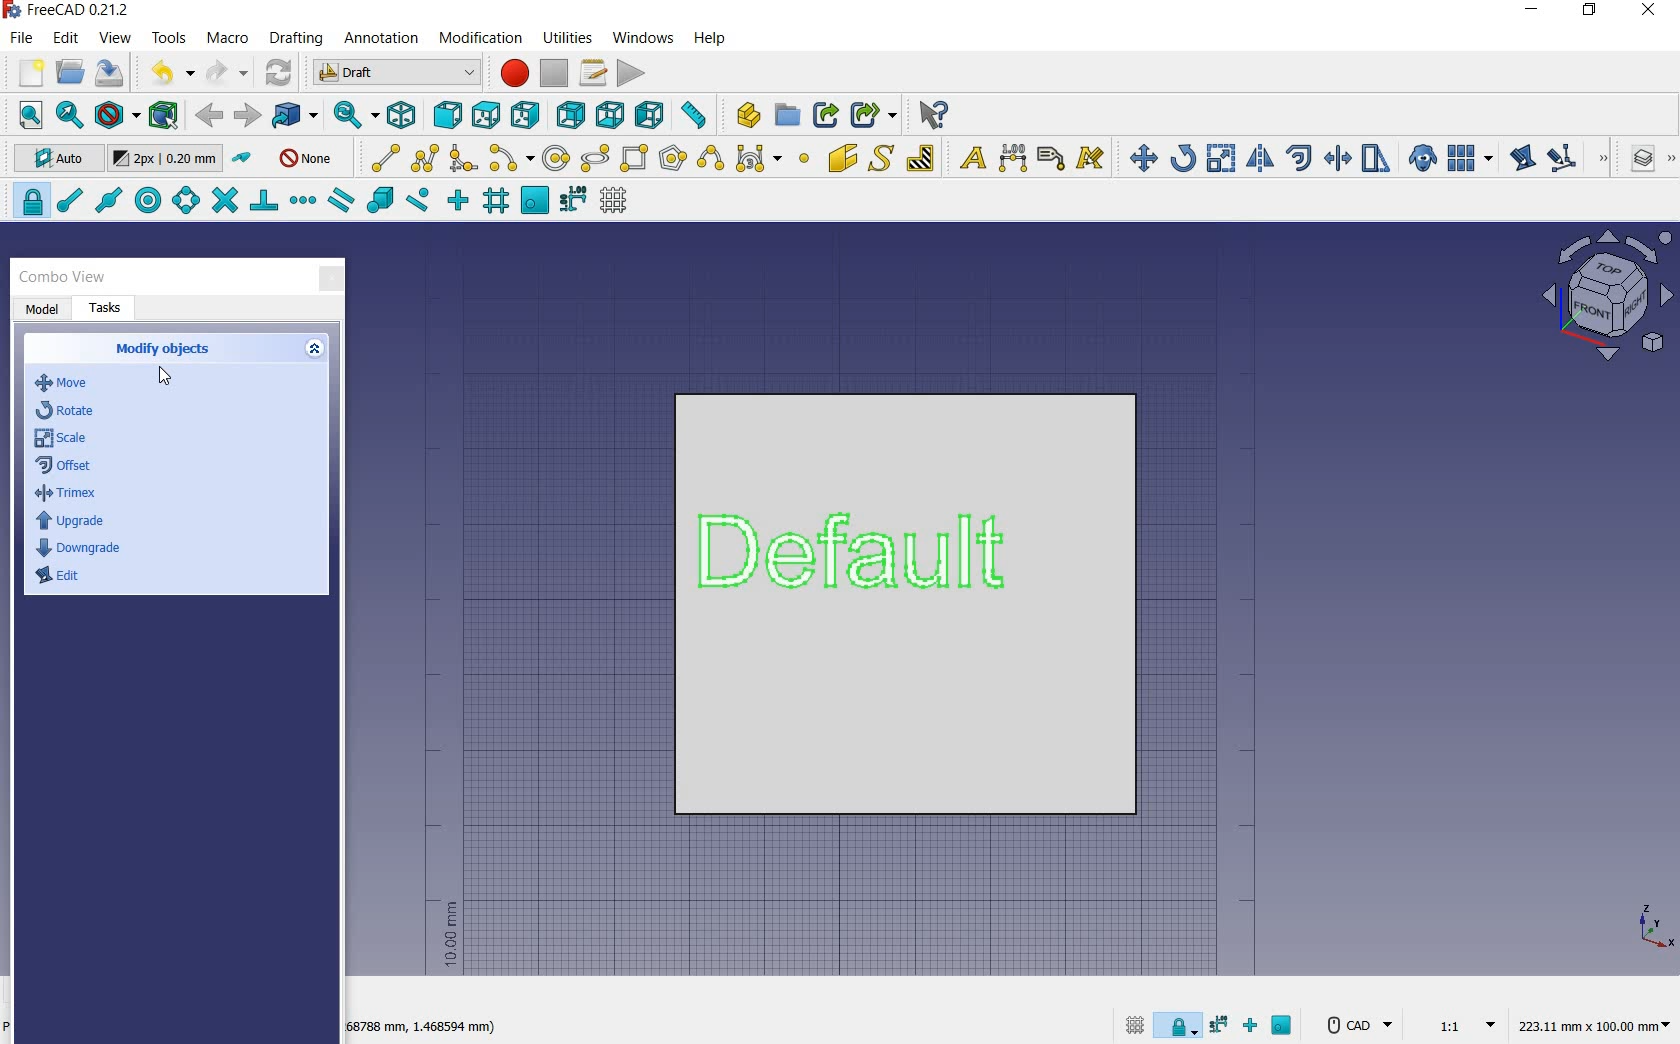  I want to click on edit, so click(1521, 160).